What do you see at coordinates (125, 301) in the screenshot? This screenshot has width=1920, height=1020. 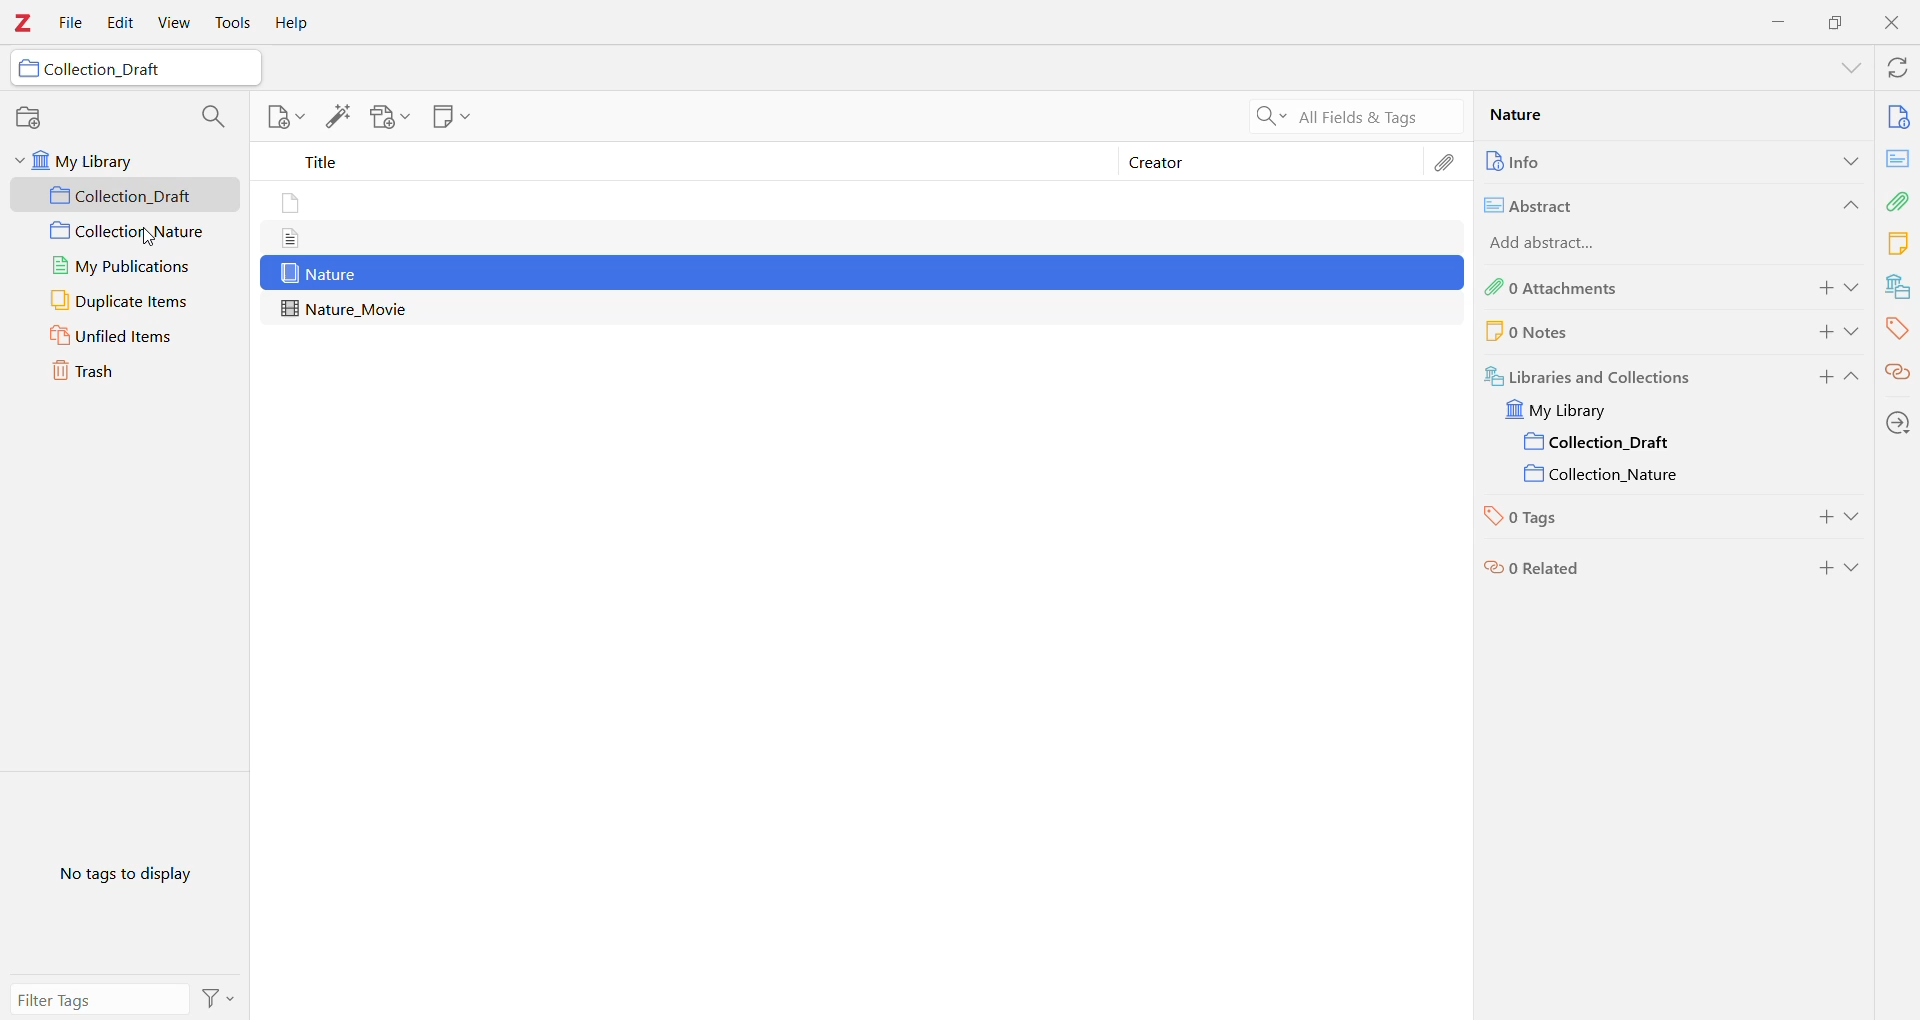 I see `Duplicate Items` at bounding box center [125, 301].